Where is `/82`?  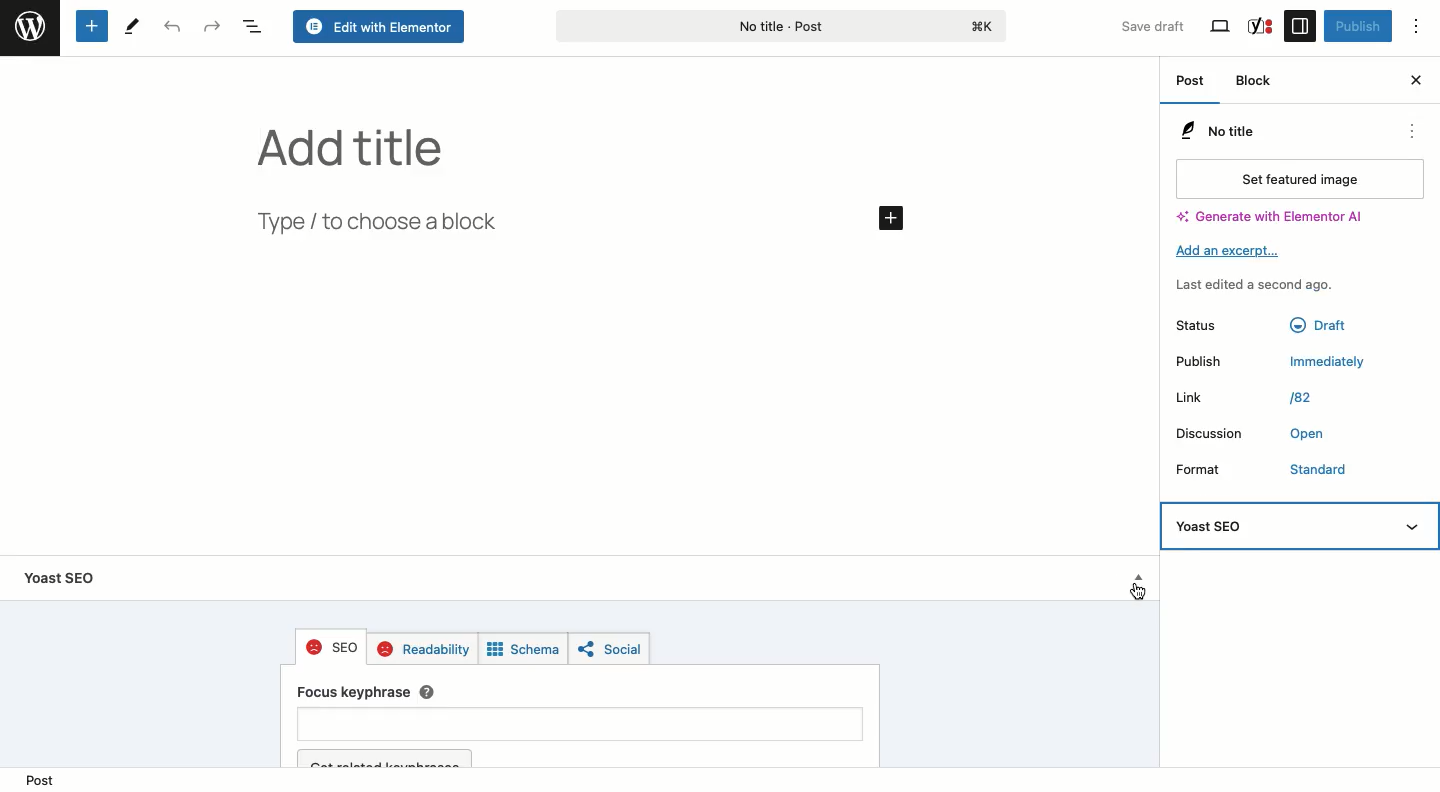 /82 is located at coordinates (1299, 398).